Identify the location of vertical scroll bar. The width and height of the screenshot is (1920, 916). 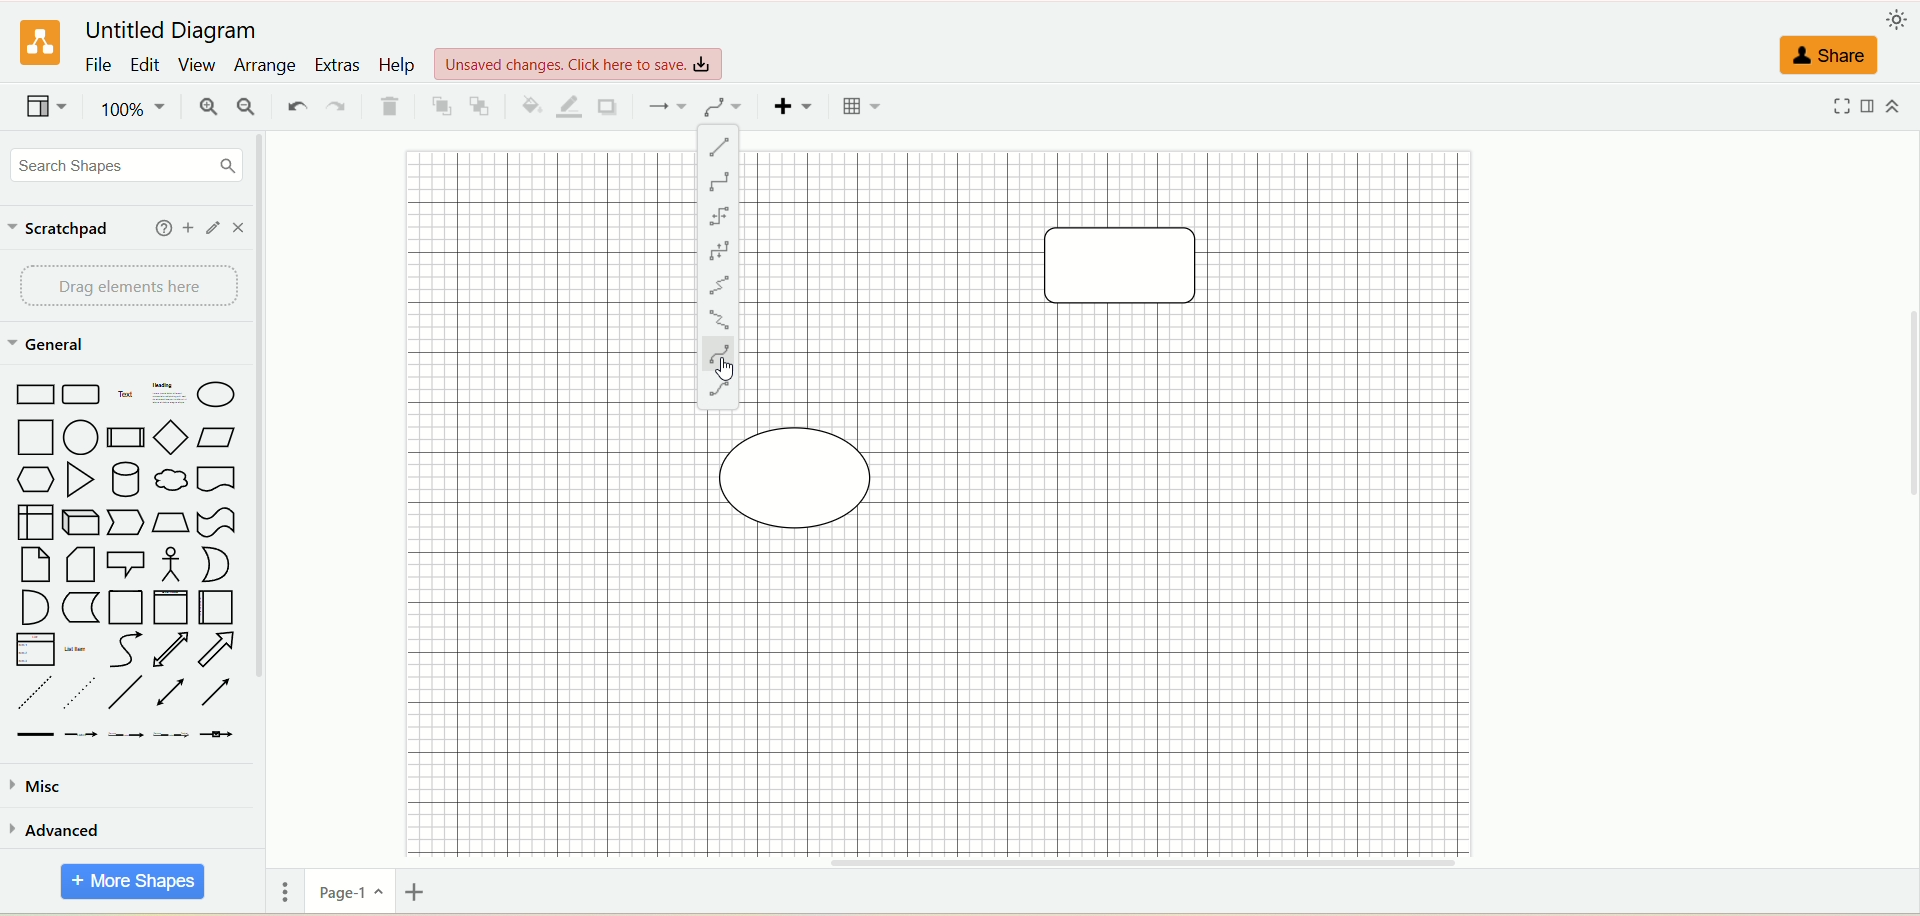
(272, 491).